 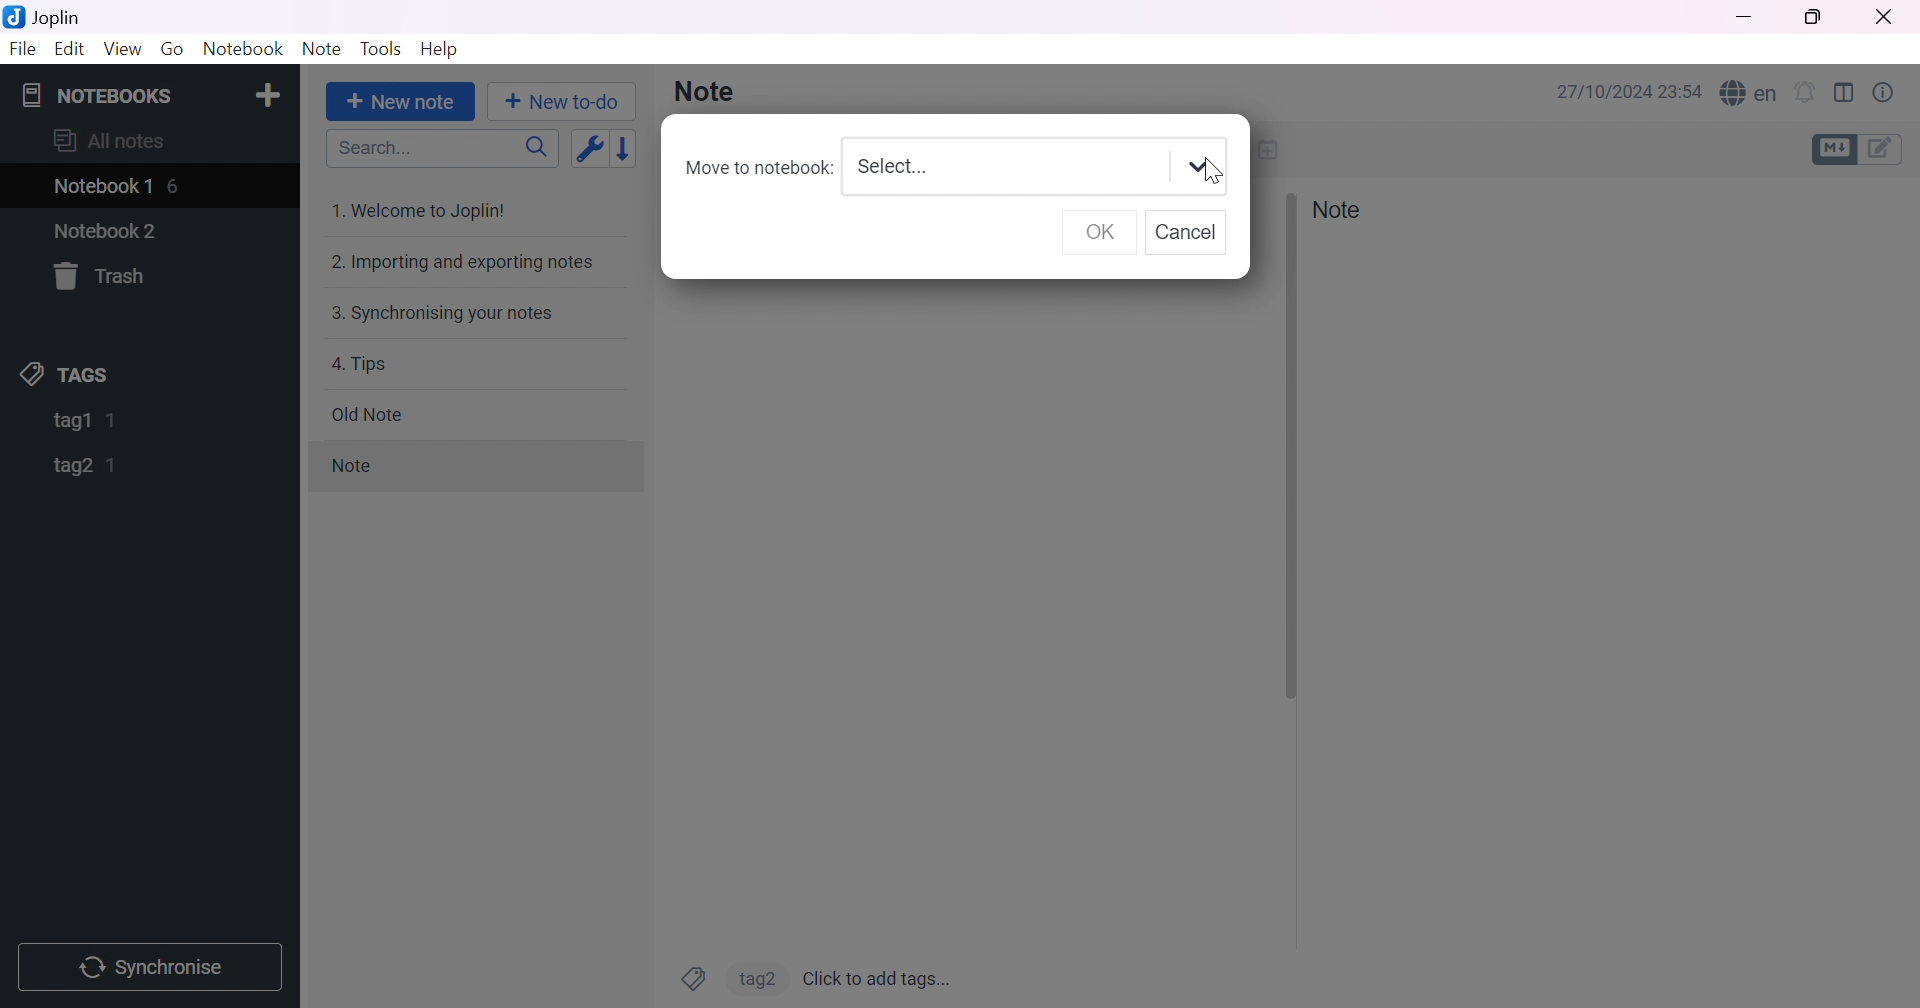 I want to click on Reverse sort order, so click(x=628, y=149).